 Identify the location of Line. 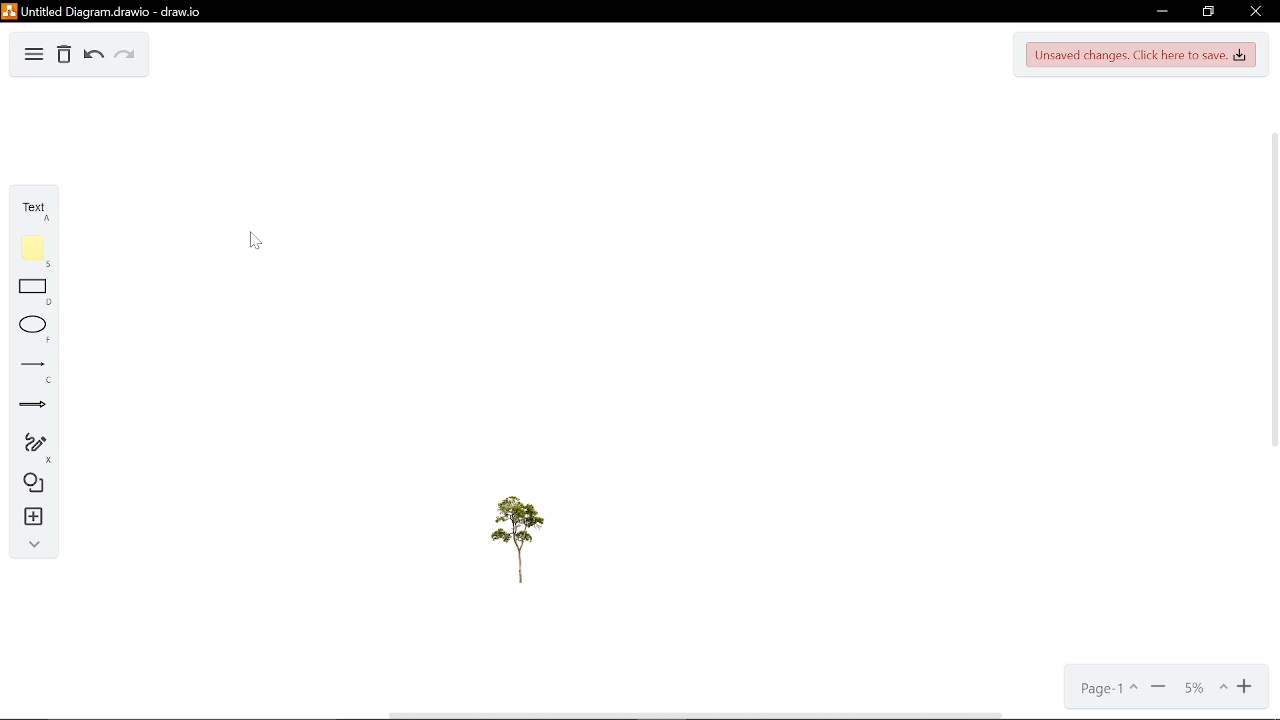
(29, 366).